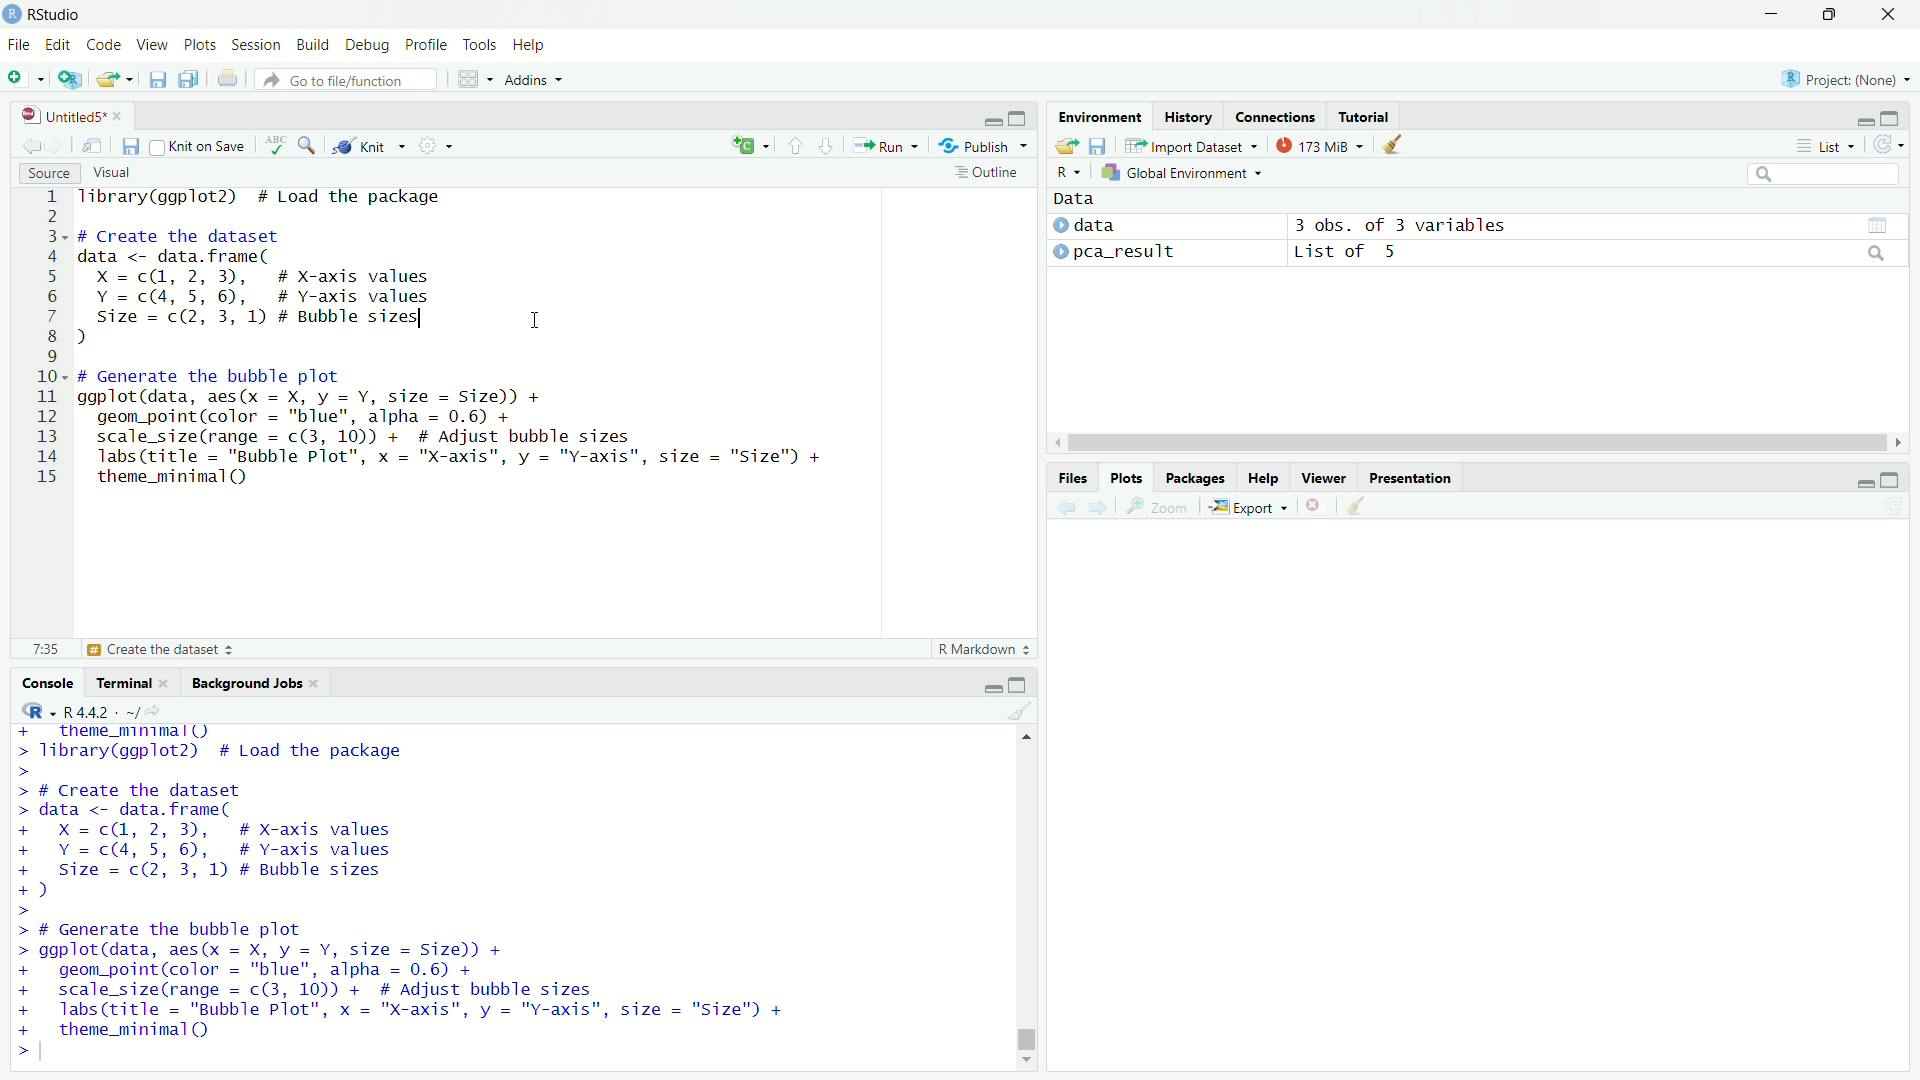 Image resolution: width=1920 pixels, height=1080 pixels. What do you see at coordinates (133, 680) in the screenshot?
I see `terminal` at bounding box center [133, 680].